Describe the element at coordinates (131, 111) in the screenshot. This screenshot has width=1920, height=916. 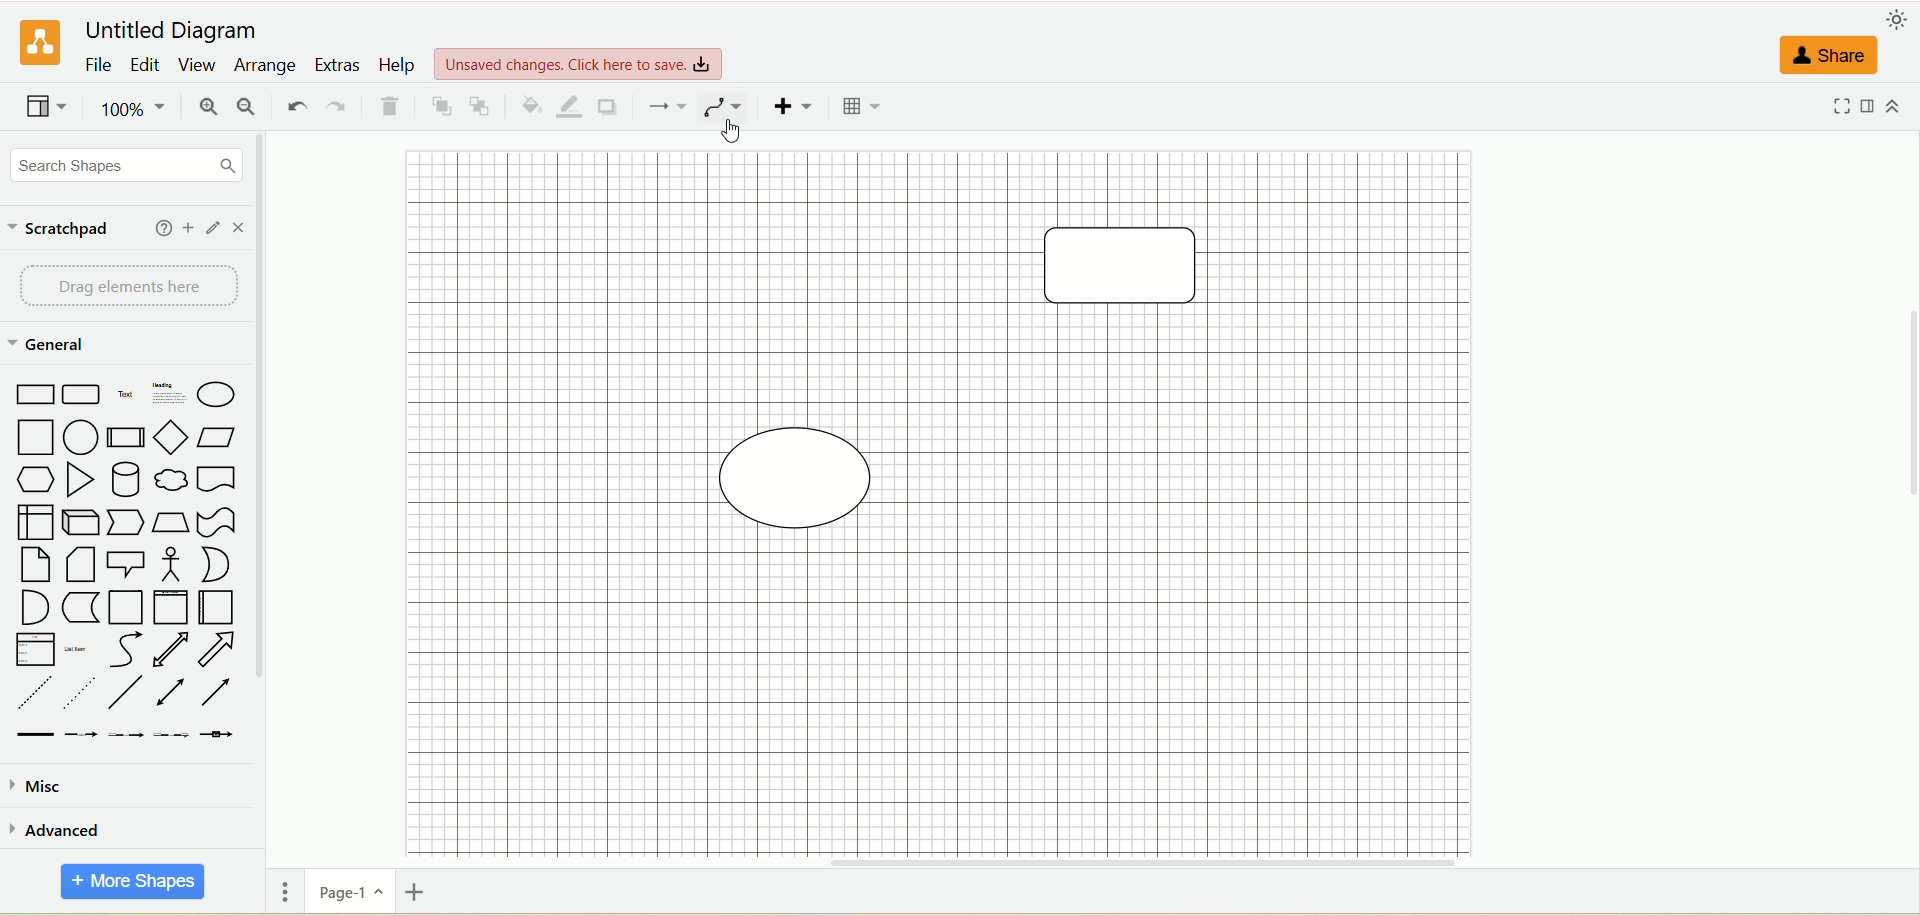
I see `zoom factor` at that location.